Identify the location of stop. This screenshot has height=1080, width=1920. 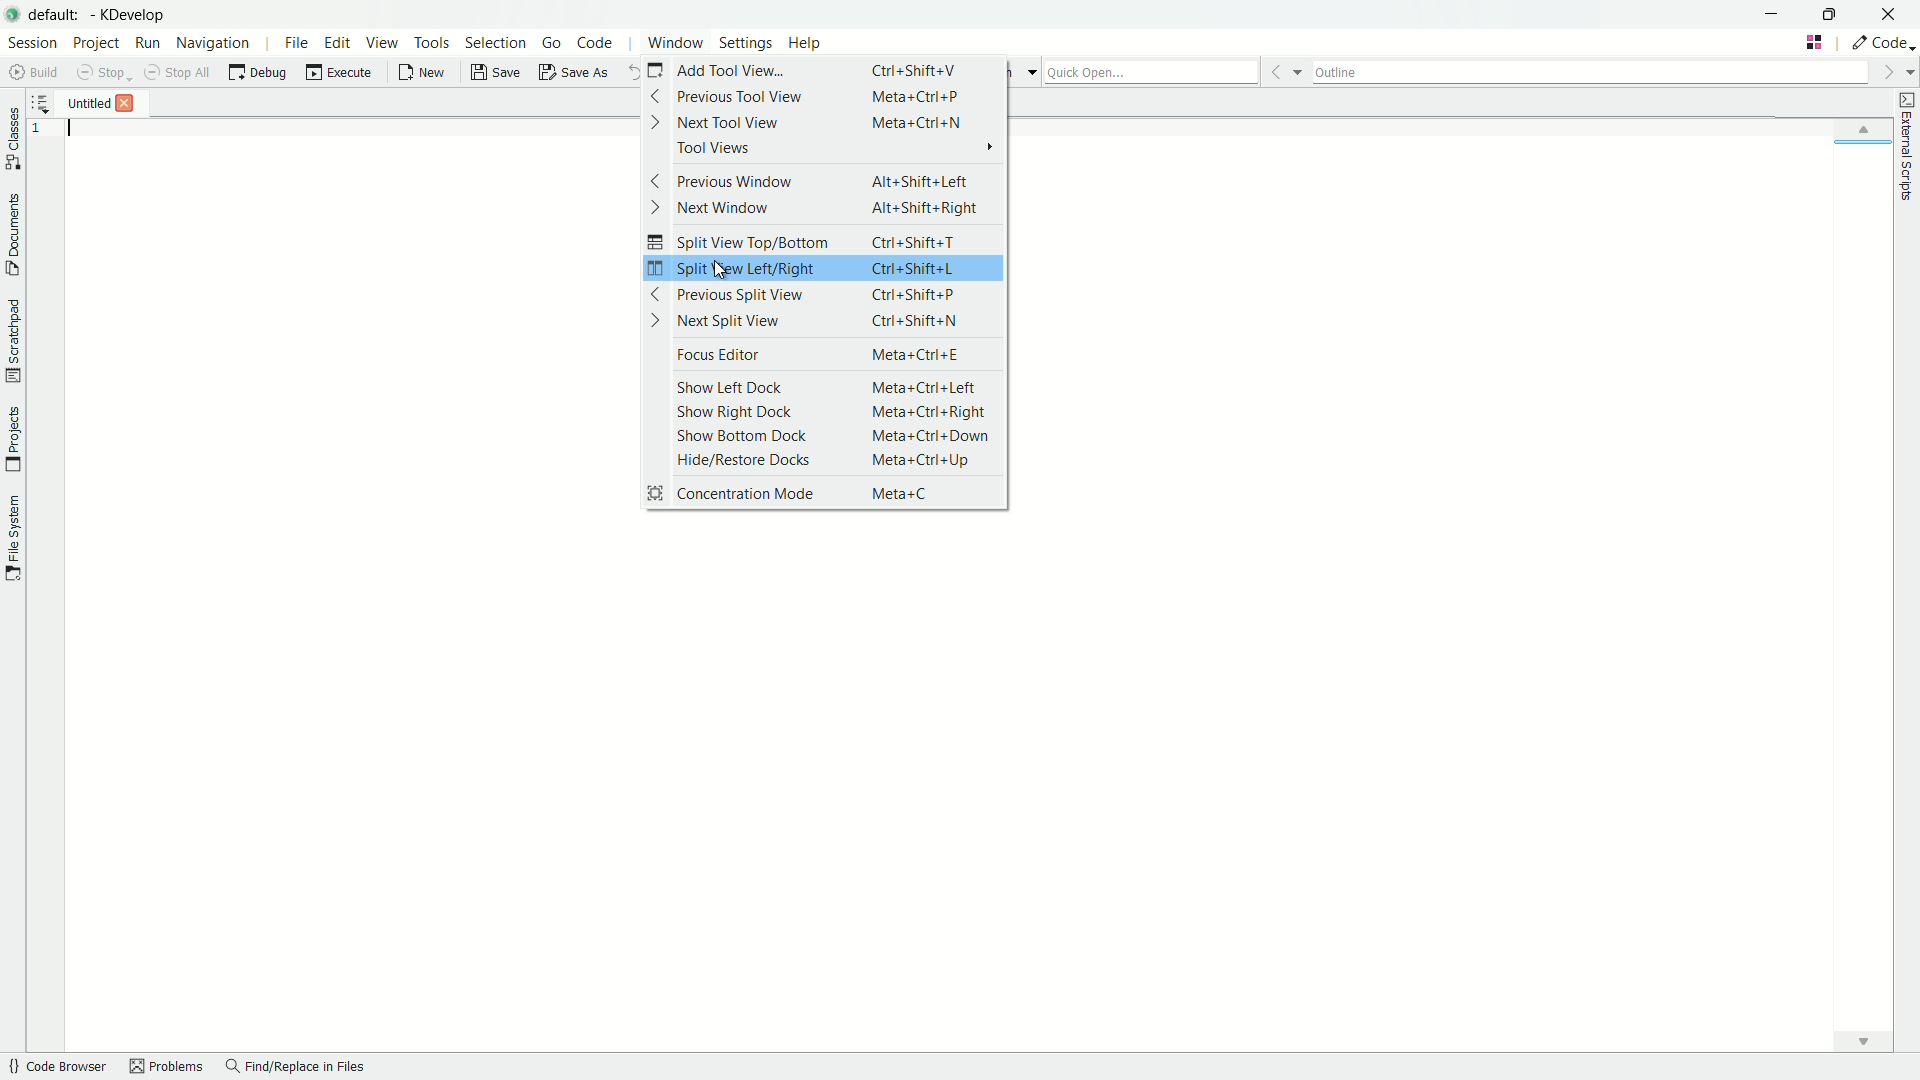
(102, 71).